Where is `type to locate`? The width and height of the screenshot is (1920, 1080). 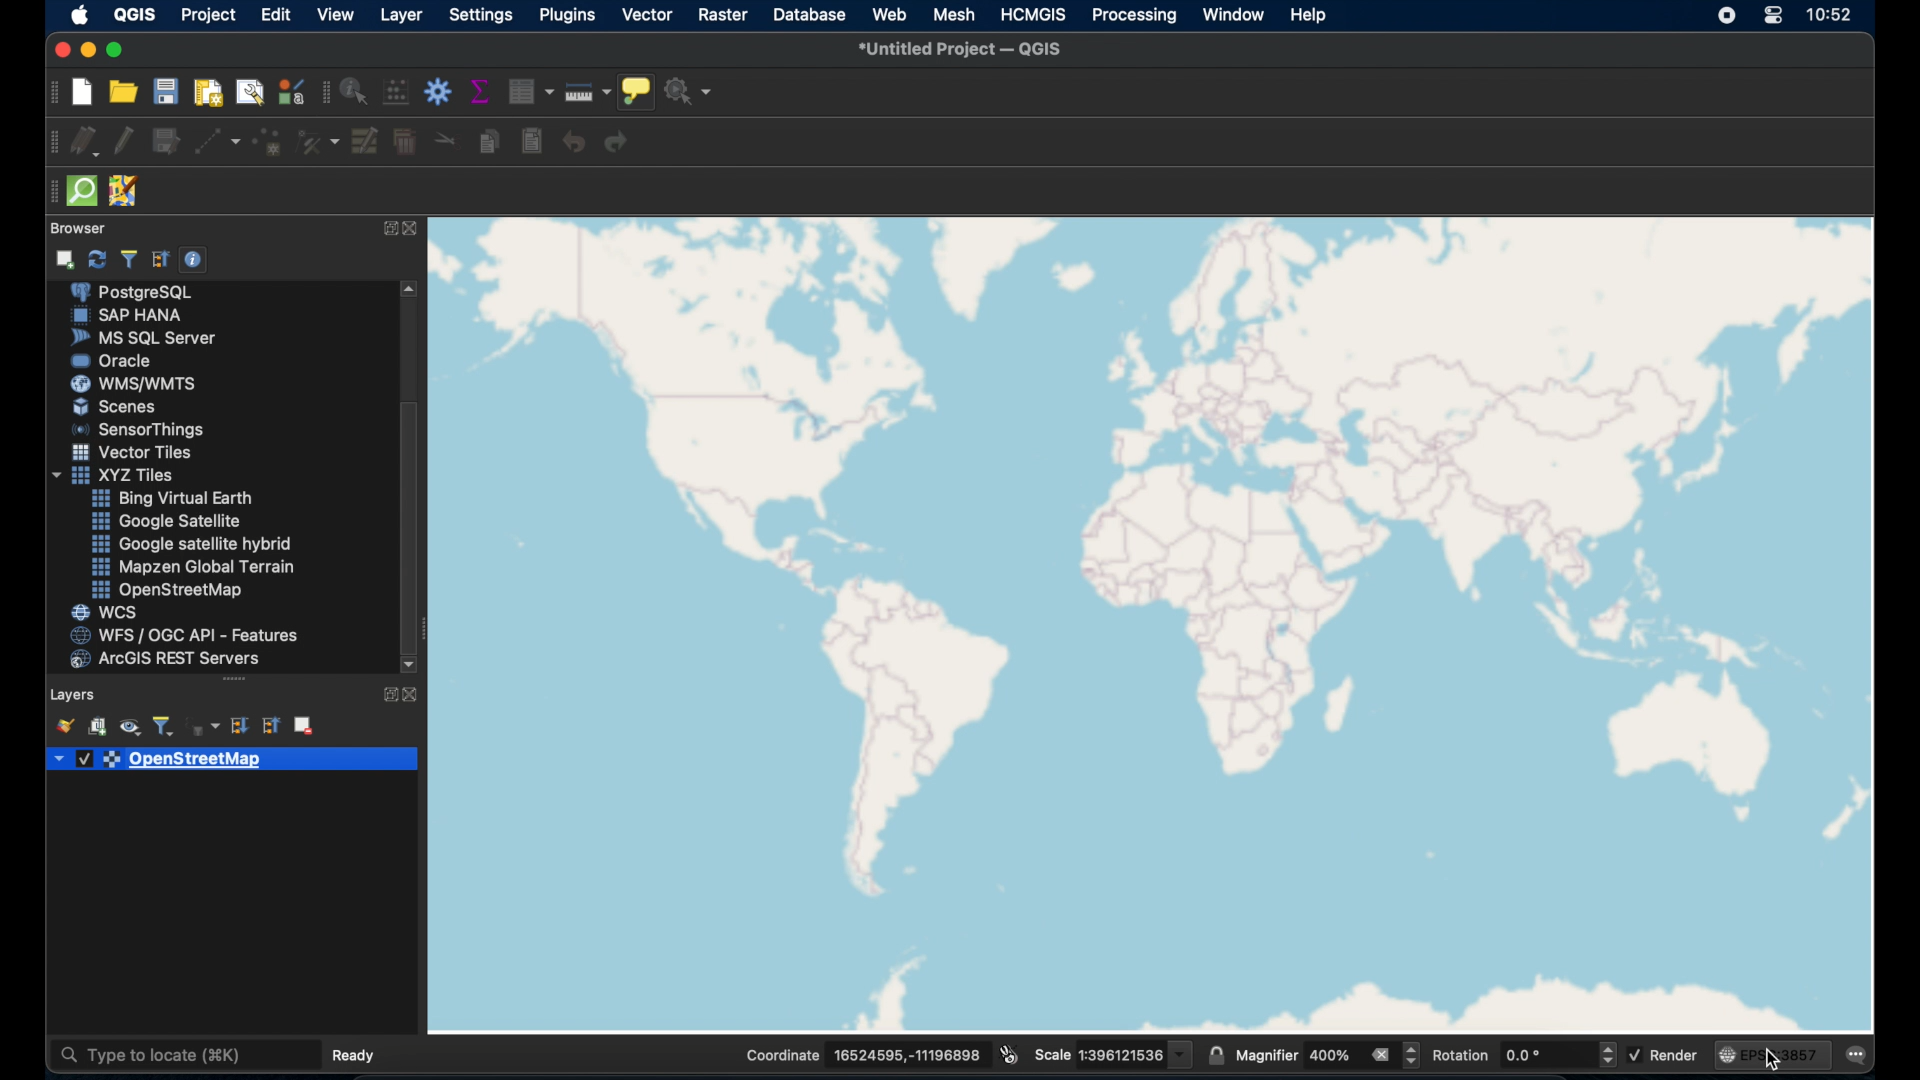
type to locate is located at coordinates (184, 1054).